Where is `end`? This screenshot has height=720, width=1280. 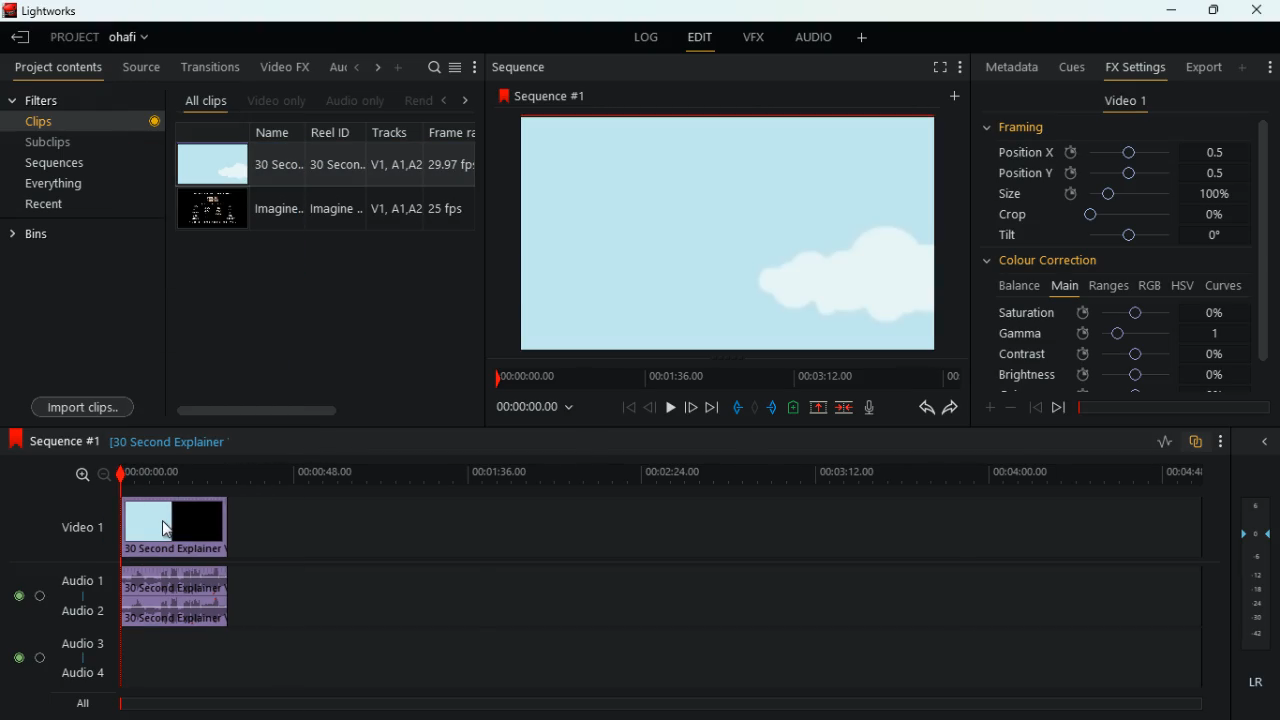 end is located at coordinates (1058, 407).